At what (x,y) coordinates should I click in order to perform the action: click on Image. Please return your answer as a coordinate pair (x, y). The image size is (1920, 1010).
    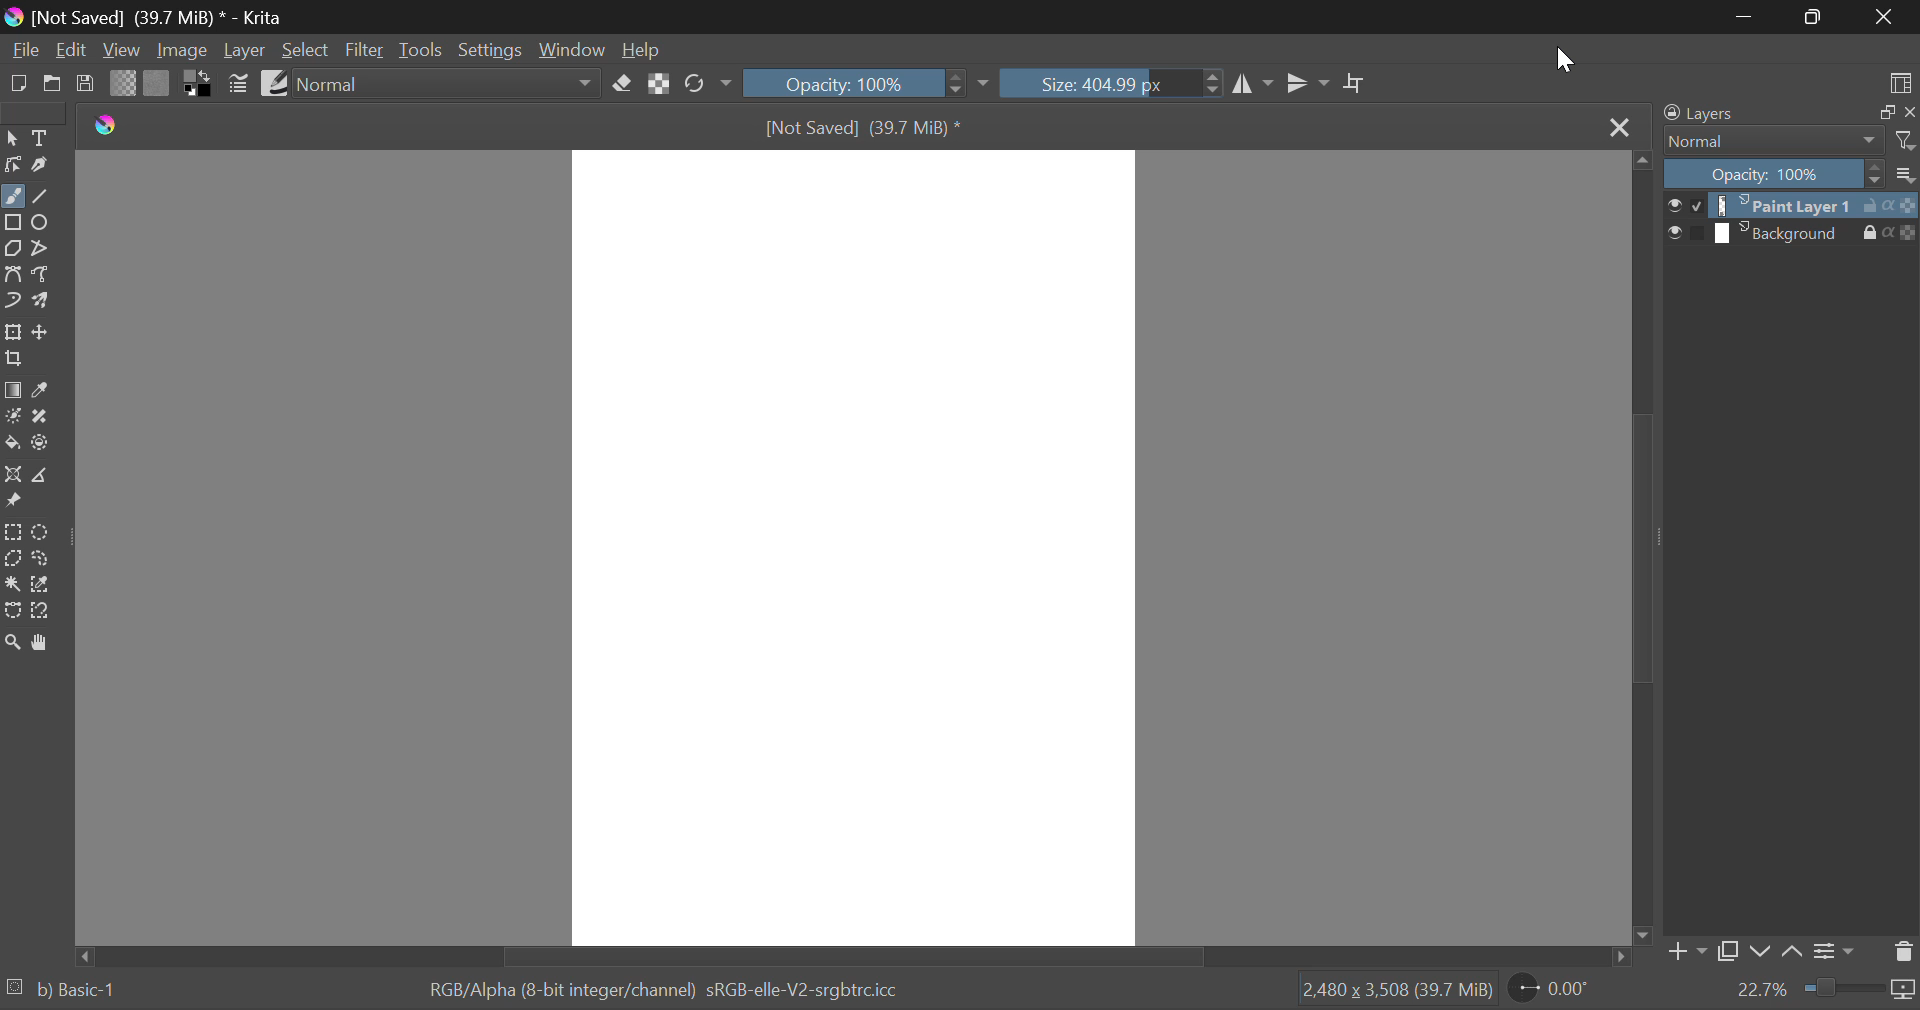
    Looking at the image, I should click on (184, 51).